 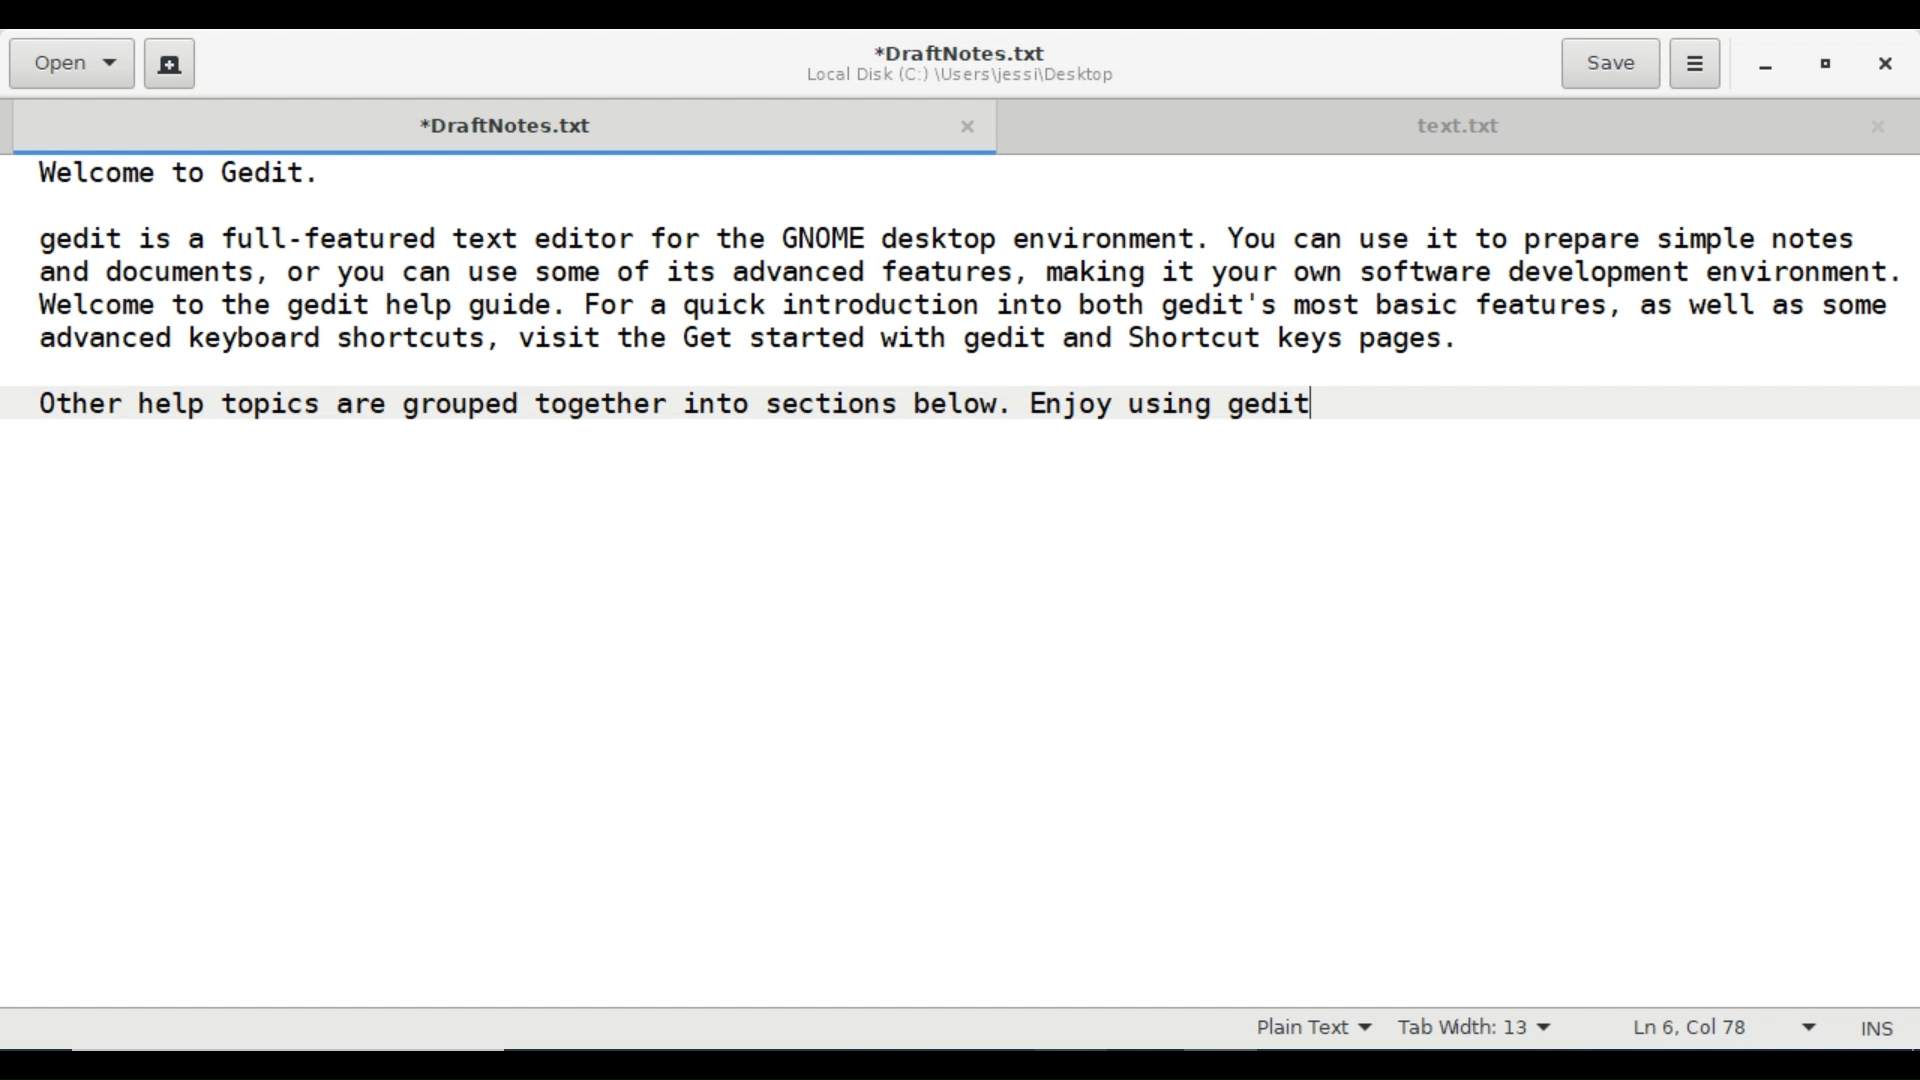 I want to click on Insert Mode, so click(x=1880, y=1029).